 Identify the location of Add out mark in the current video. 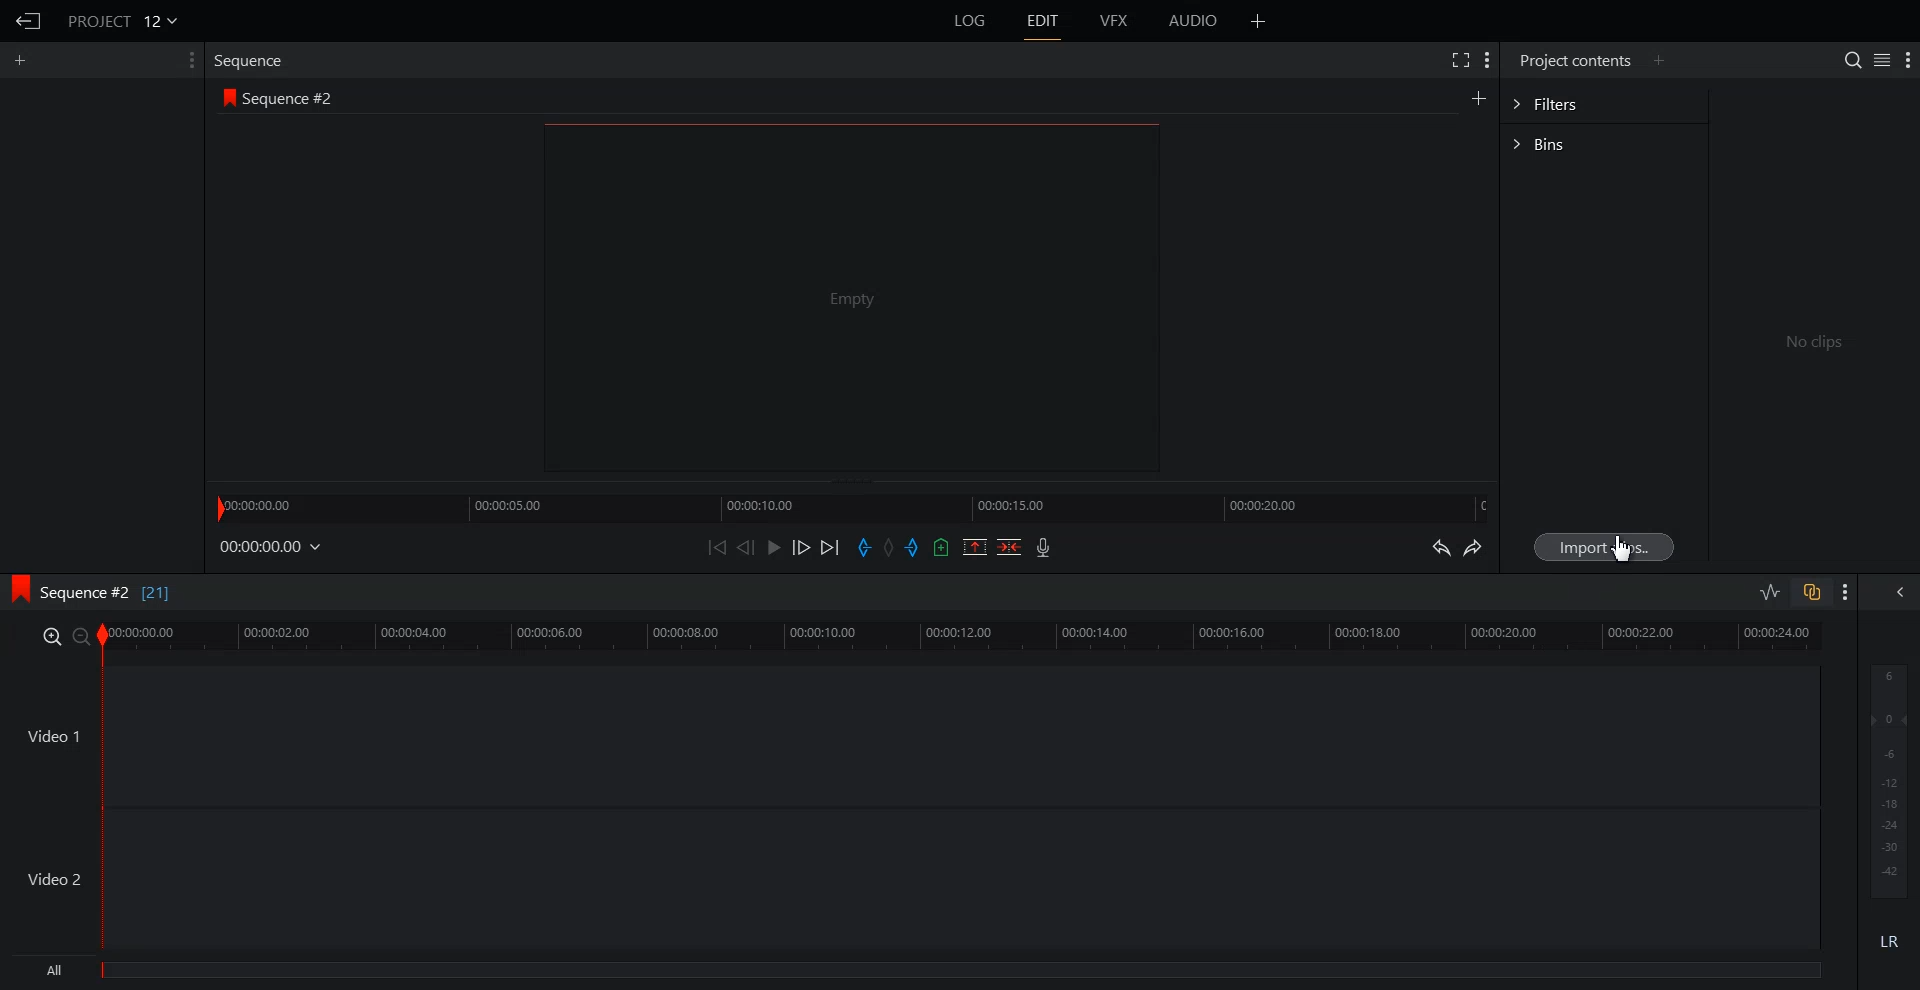
(913, 548).